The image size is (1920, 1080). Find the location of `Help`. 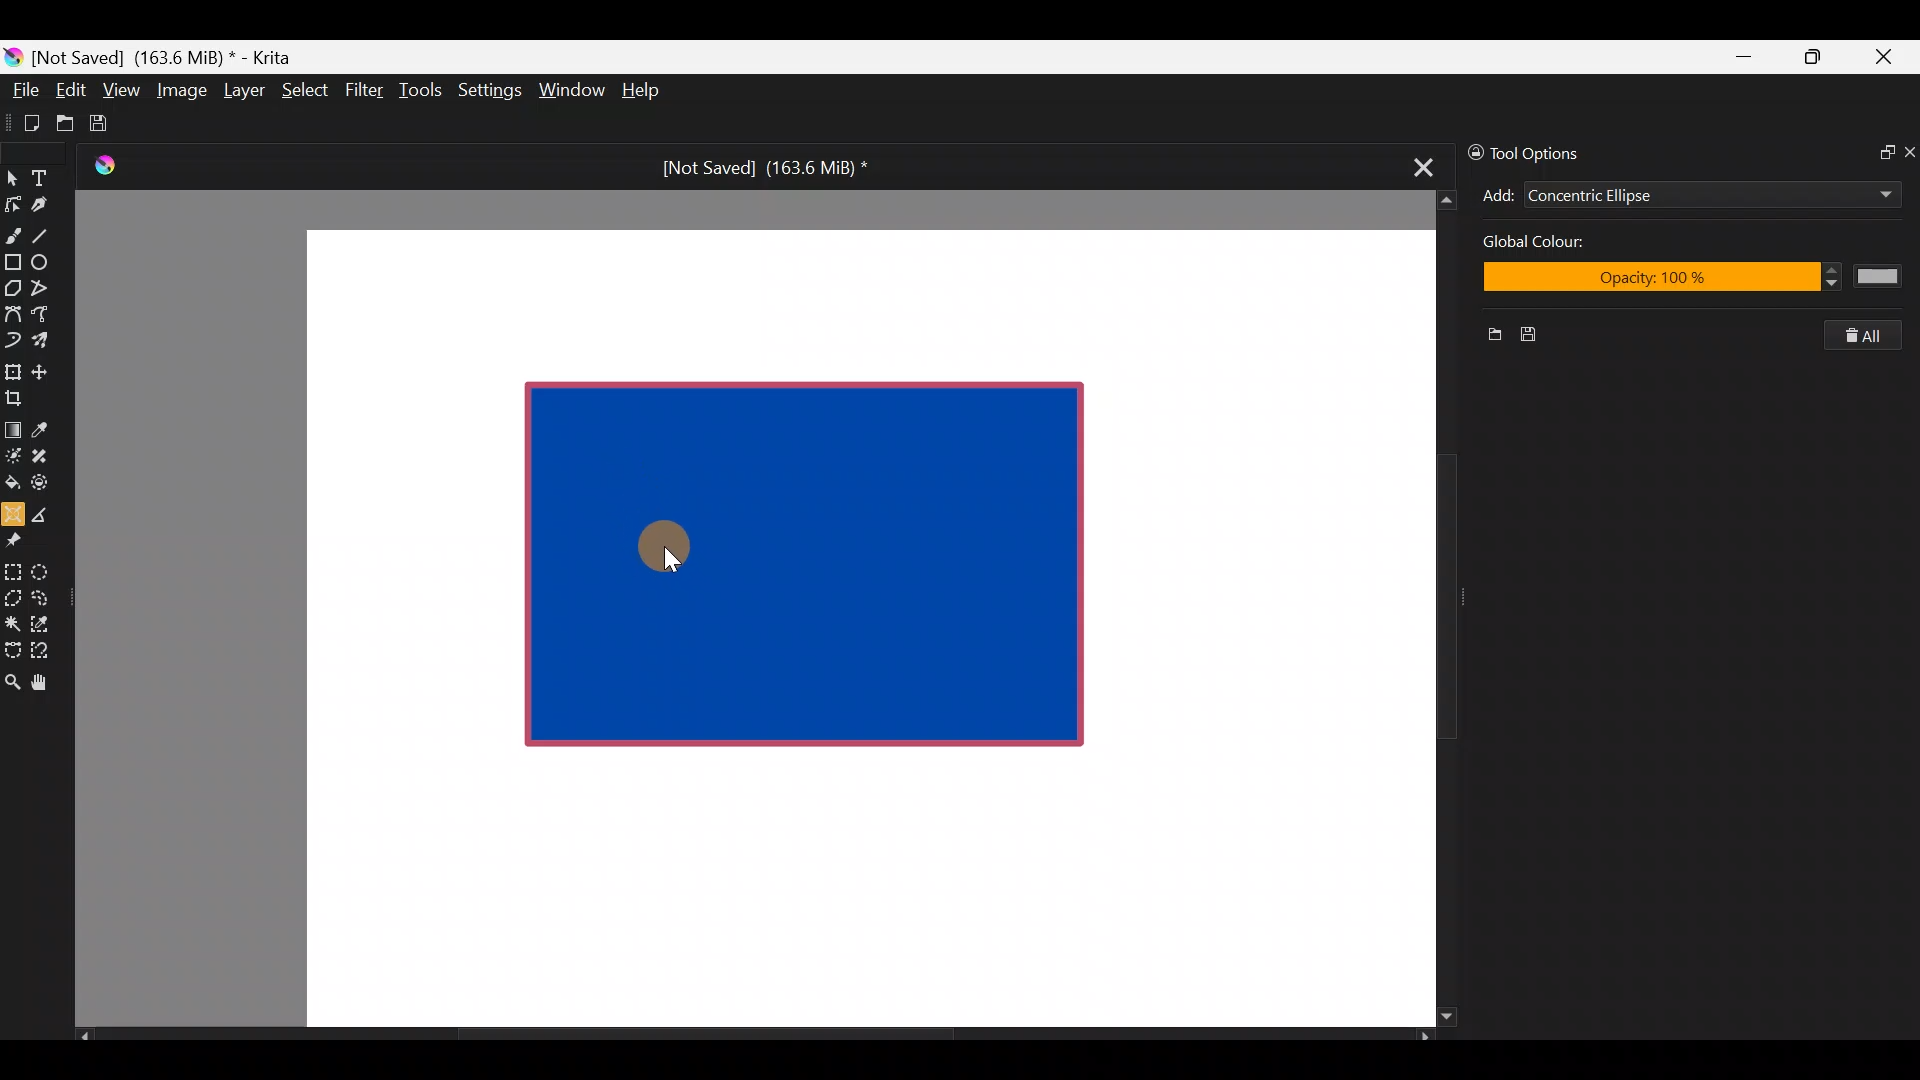

Help is located at coordinates (644, 92).